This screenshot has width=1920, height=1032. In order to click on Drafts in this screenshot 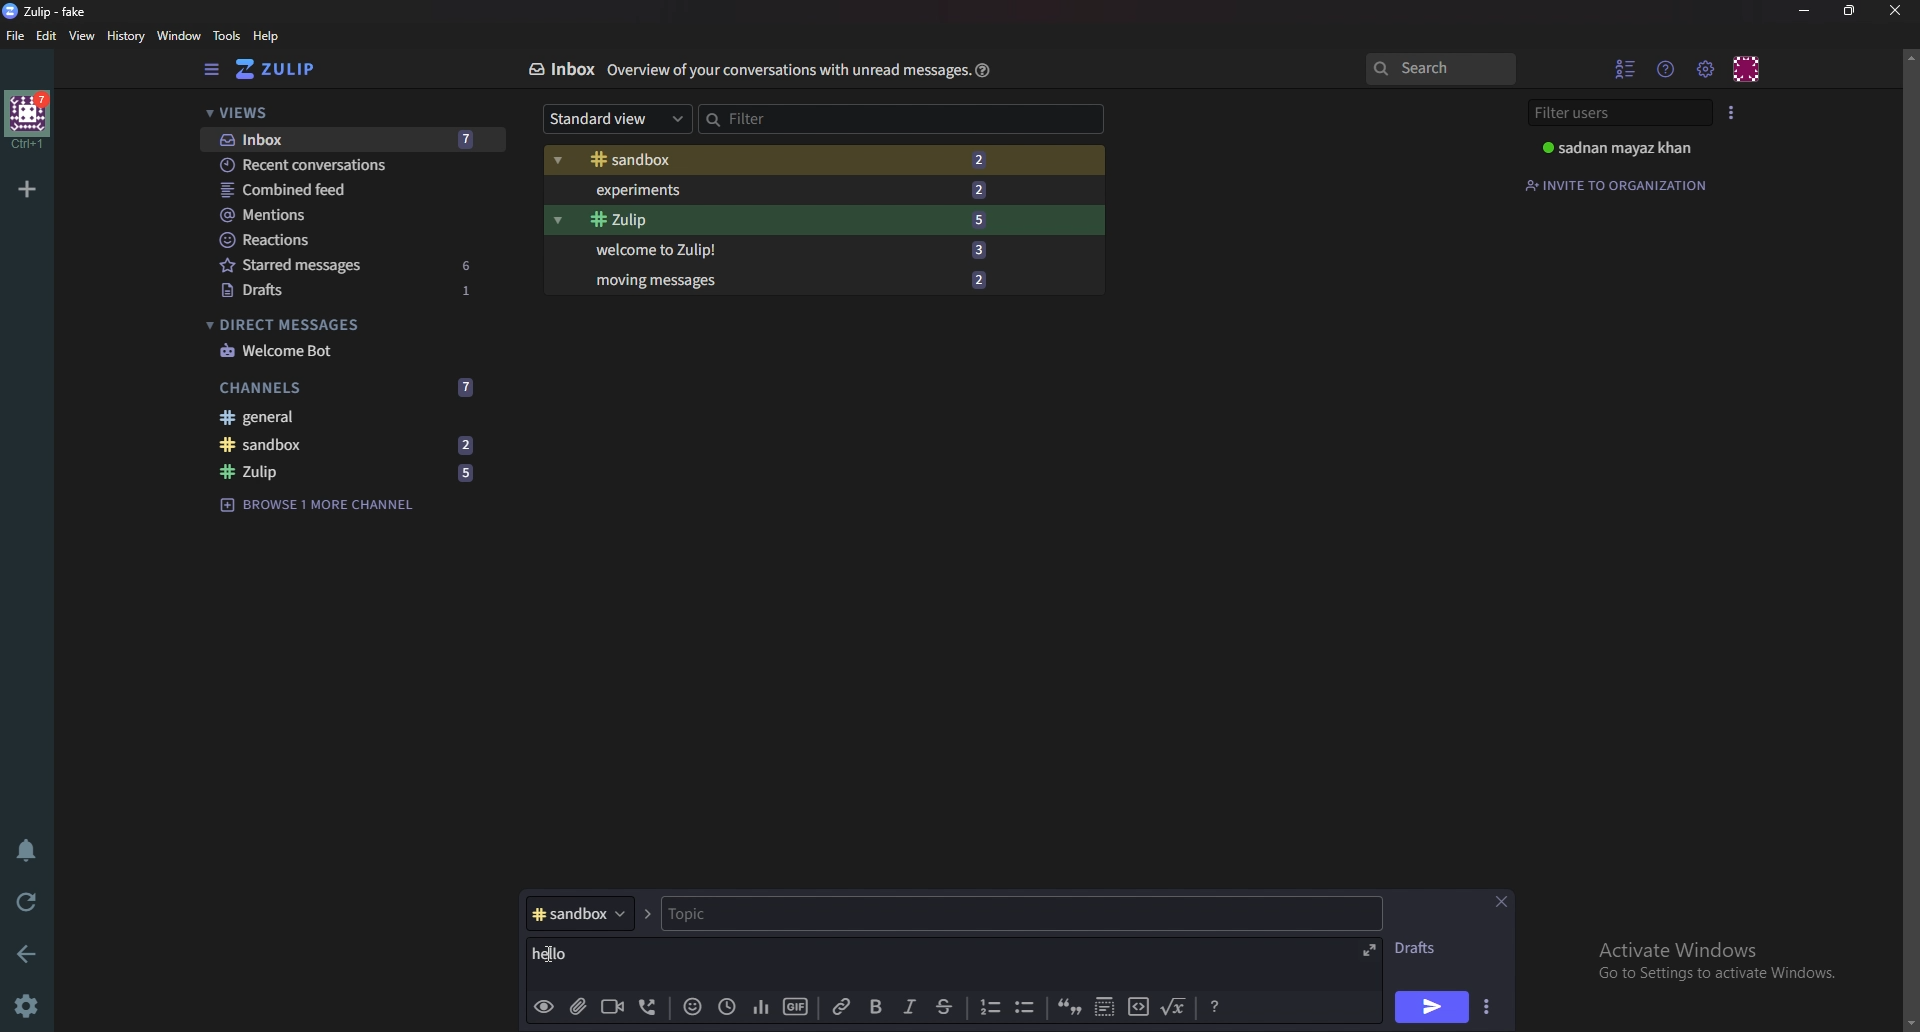, I will do `click(1424, 949)`.